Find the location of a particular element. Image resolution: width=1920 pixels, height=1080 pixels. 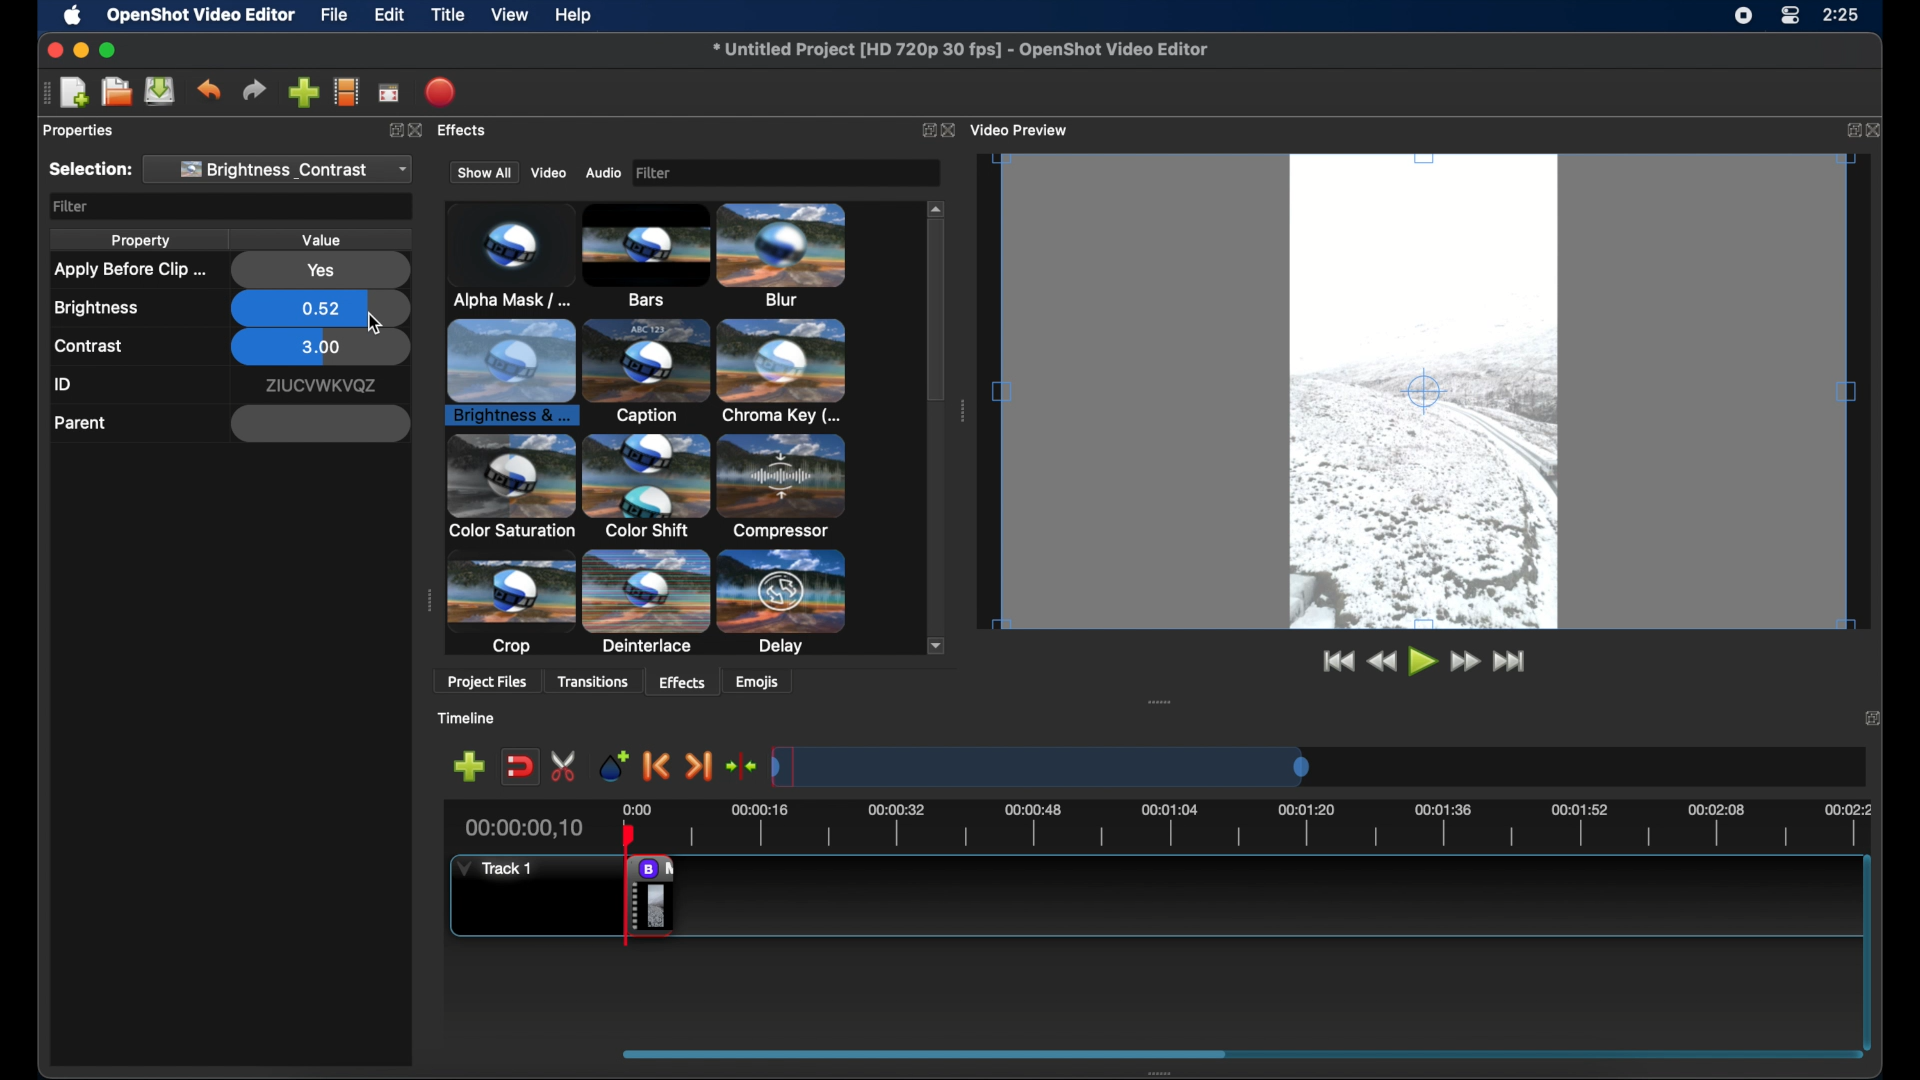

close is located at coordinates (50, 50).